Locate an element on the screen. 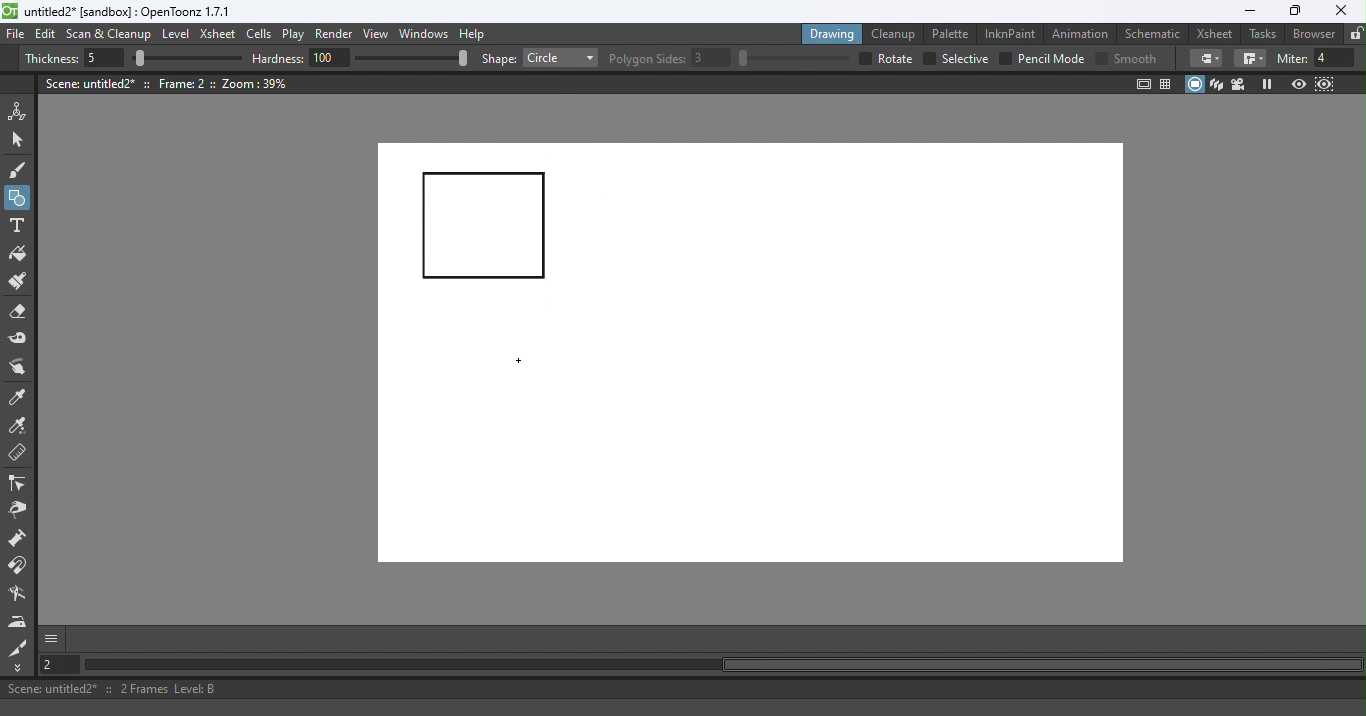 The height and width of the screenshot is (716, 1366). View is located at coordinates (379, 36).